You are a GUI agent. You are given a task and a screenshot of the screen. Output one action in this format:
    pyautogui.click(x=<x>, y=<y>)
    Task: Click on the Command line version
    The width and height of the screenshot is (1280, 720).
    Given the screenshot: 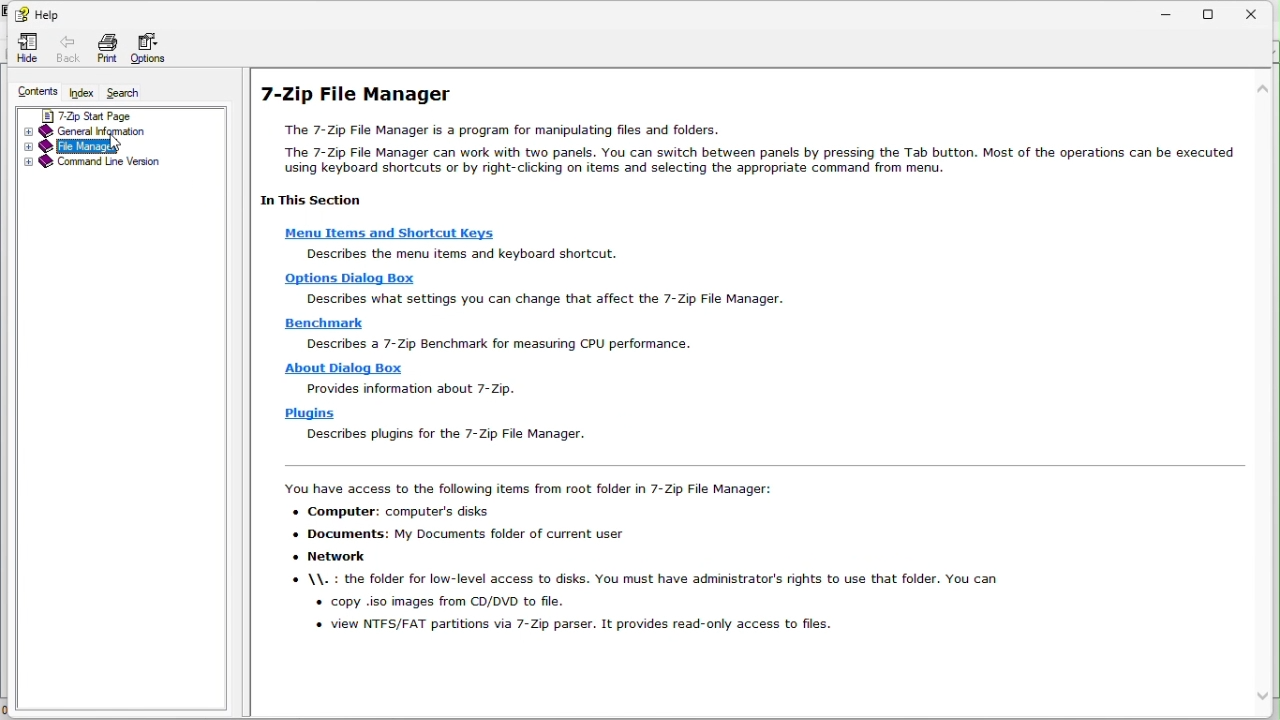 What is the action you would take?
    pyautogui.click(x=115, y=161)
    